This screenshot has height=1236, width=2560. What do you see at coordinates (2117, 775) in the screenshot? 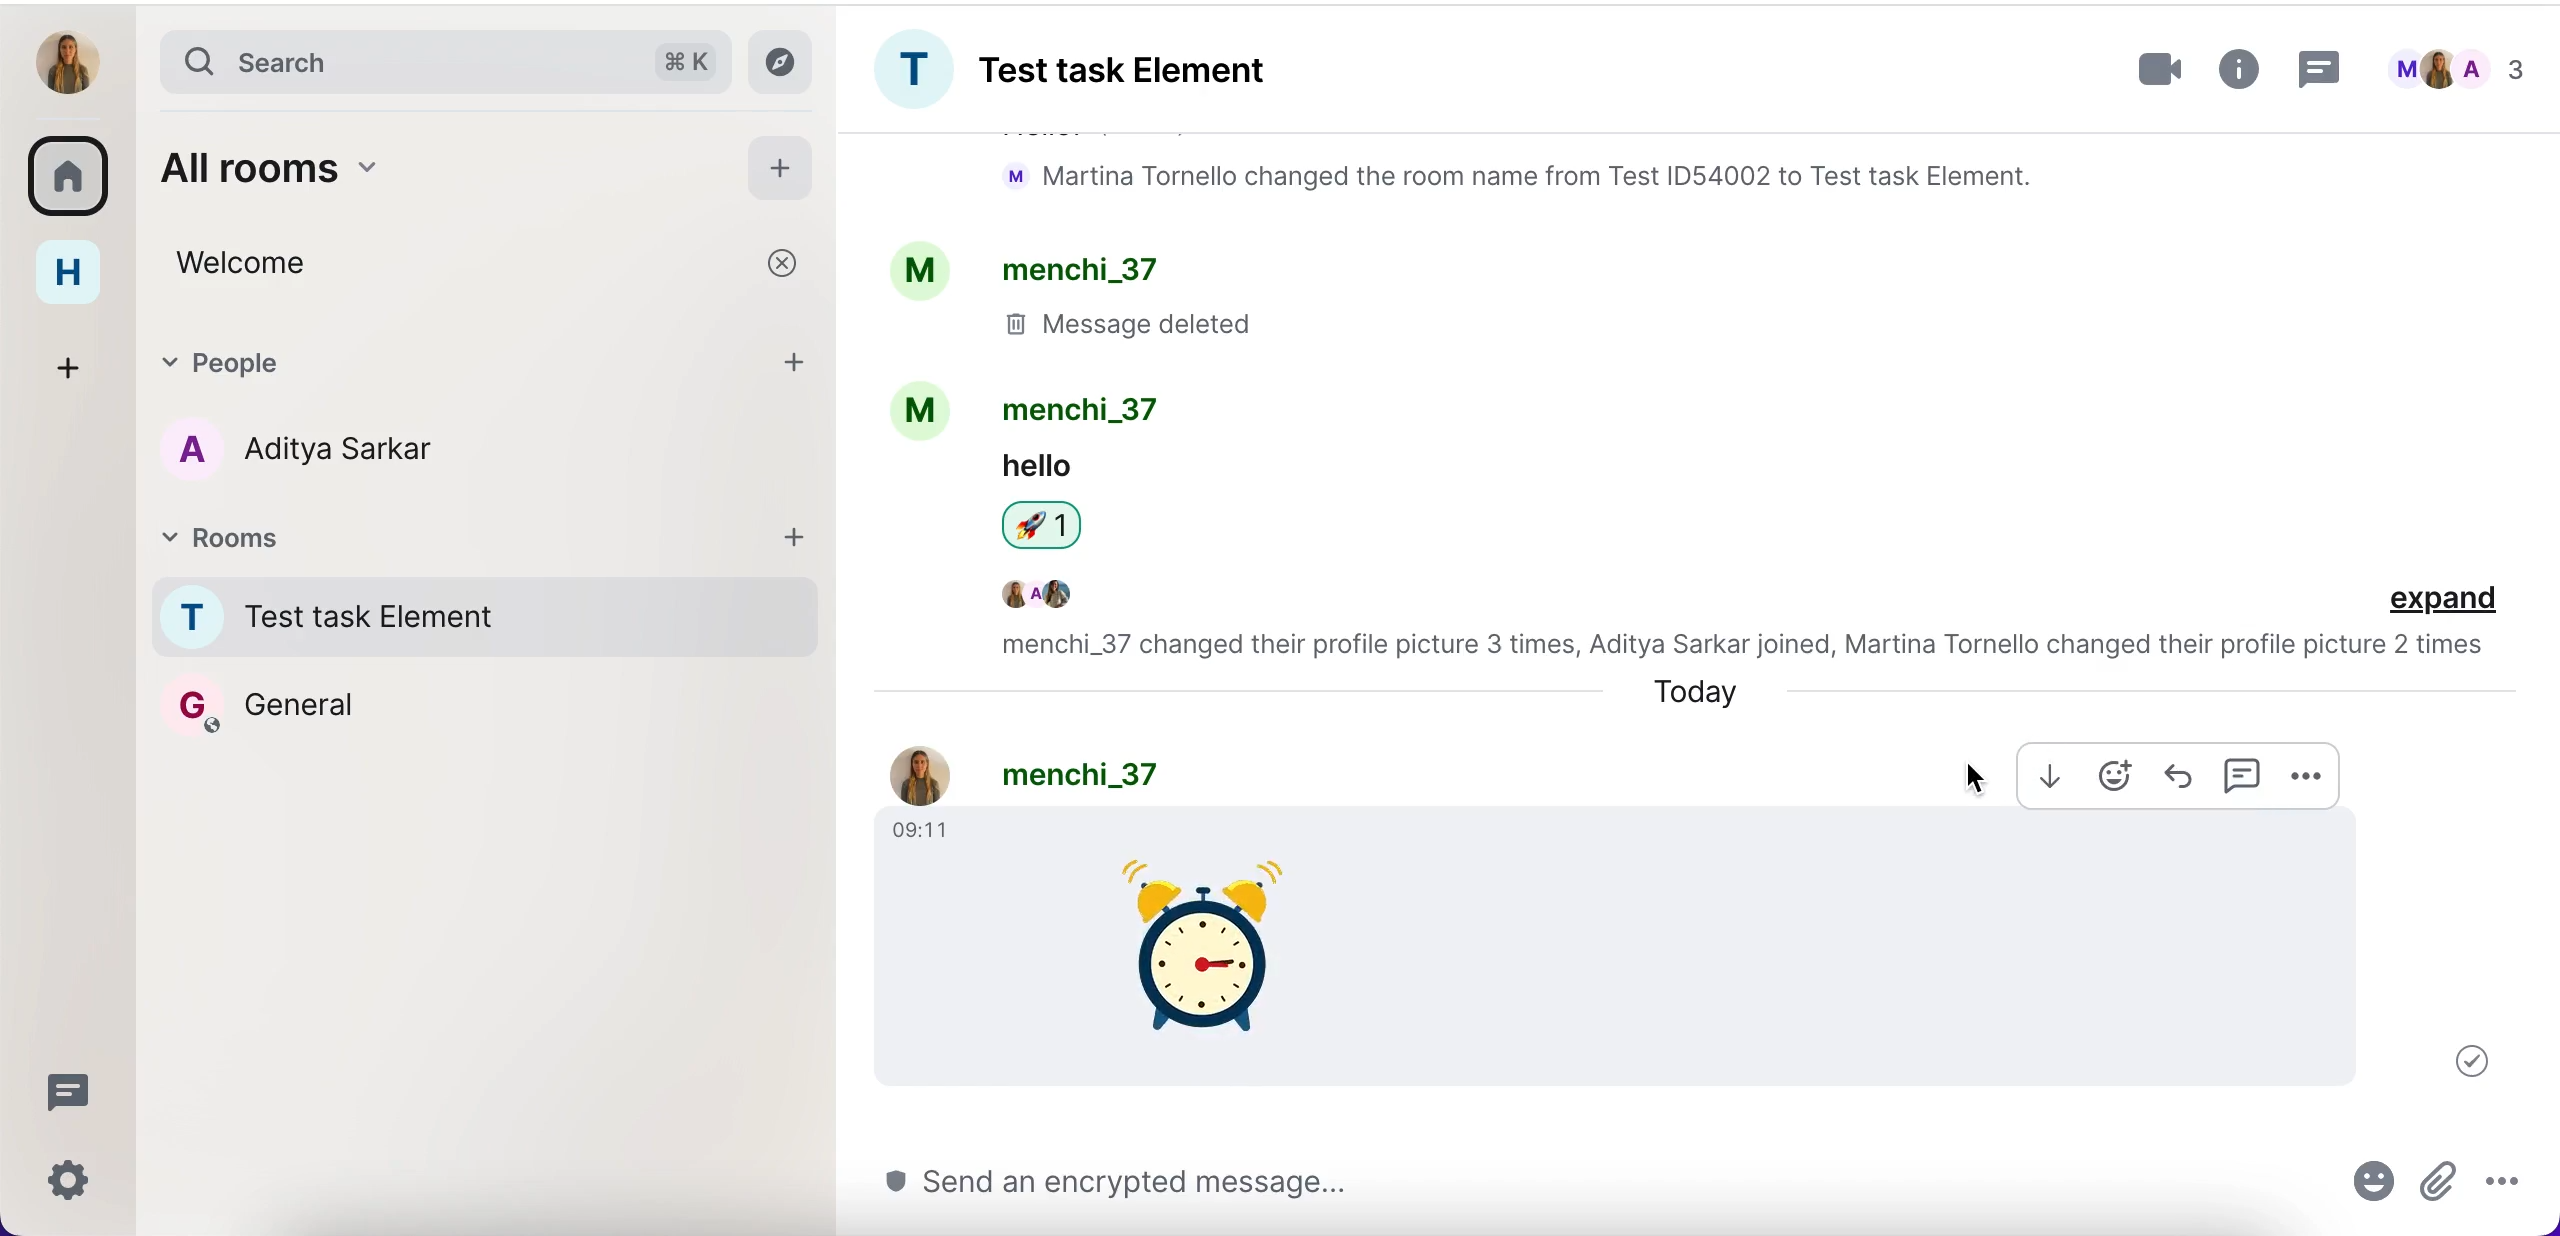
I see `react` at bounding box center [2117, 775].